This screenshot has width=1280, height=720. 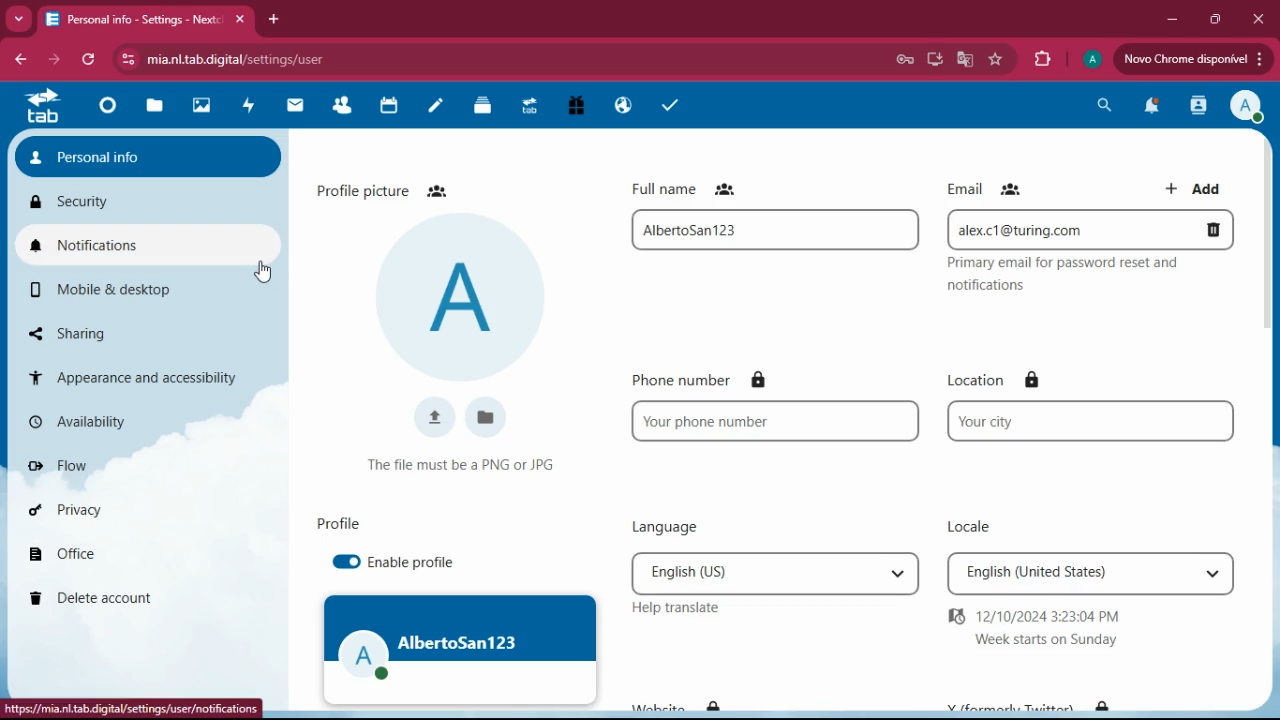 I want to click on tab, so click(x=42, y=106).